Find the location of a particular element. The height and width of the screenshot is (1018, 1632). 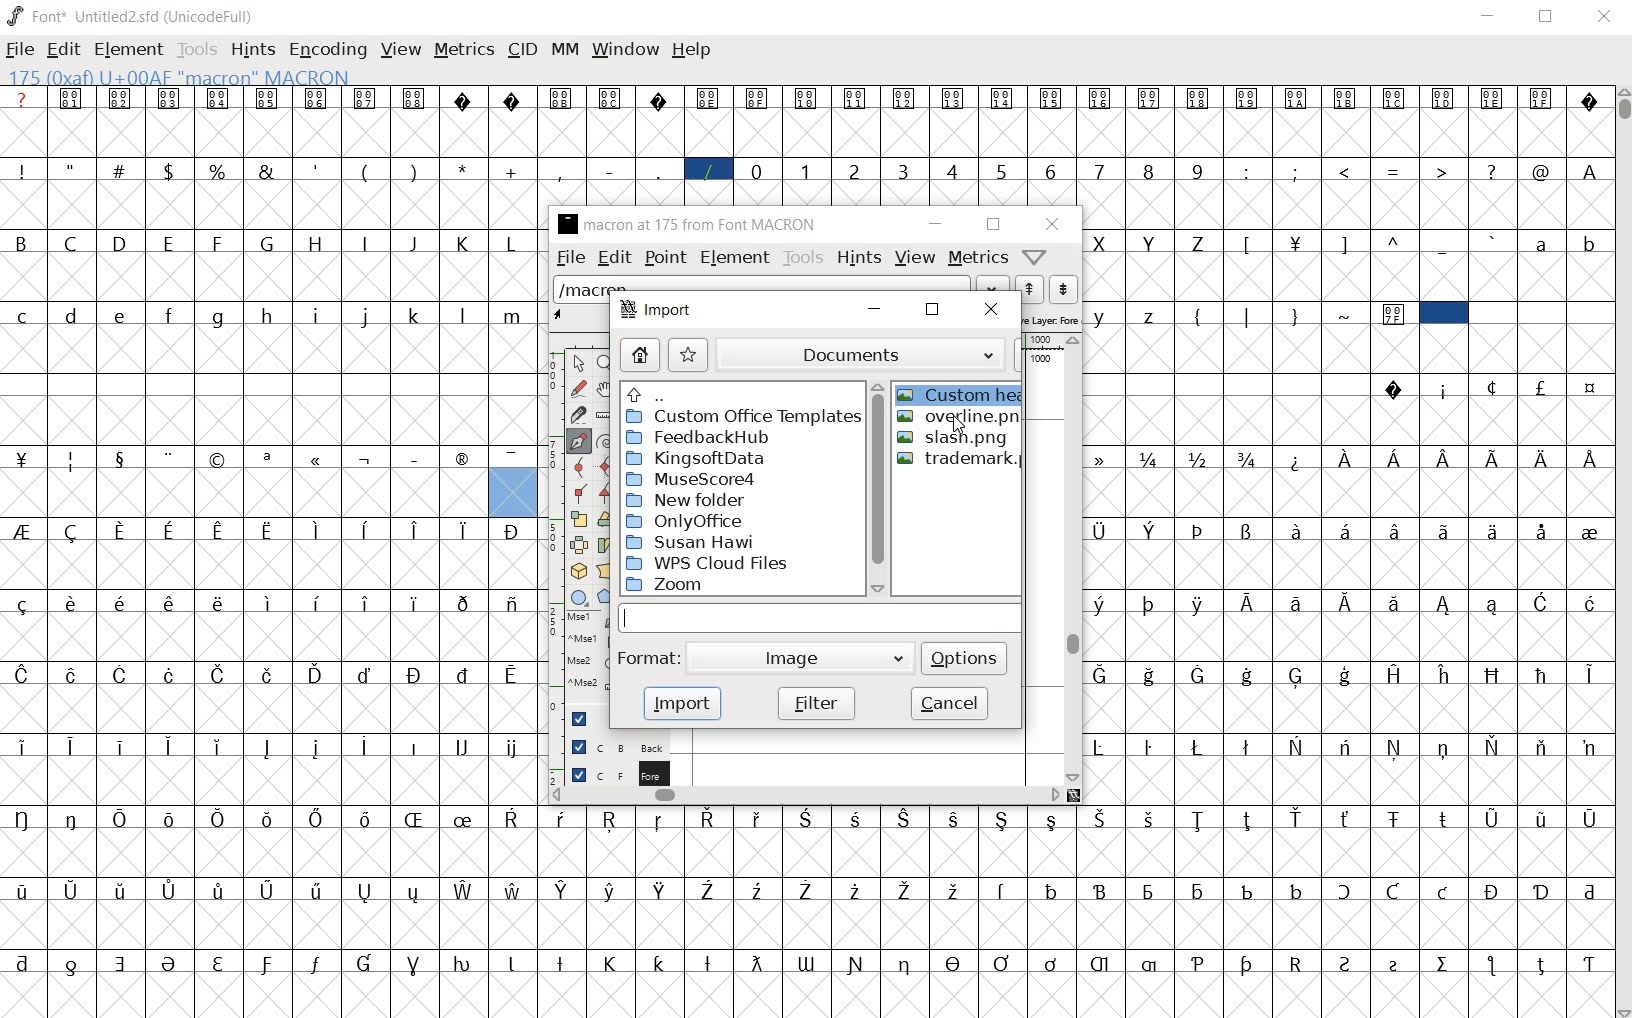

h is located at coordinates (269, 314).